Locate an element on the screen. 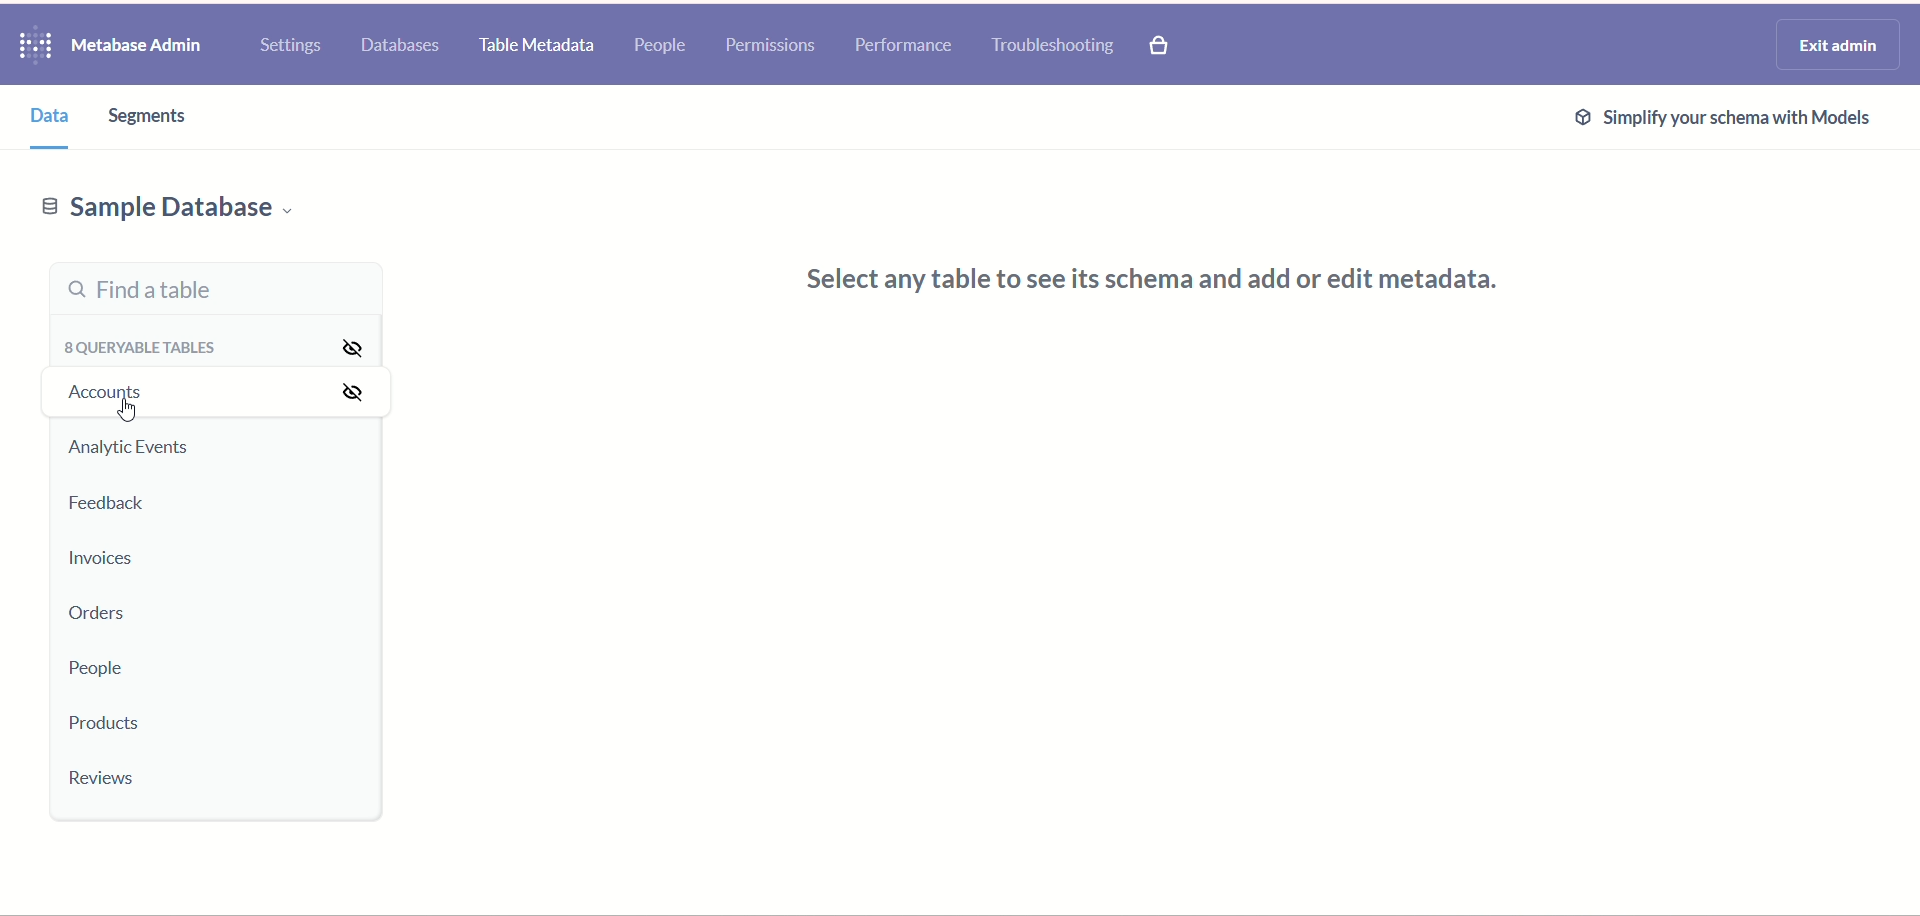 The height and width of the screenshot is (916, 1920). orders is located at coordinates (112, 614).